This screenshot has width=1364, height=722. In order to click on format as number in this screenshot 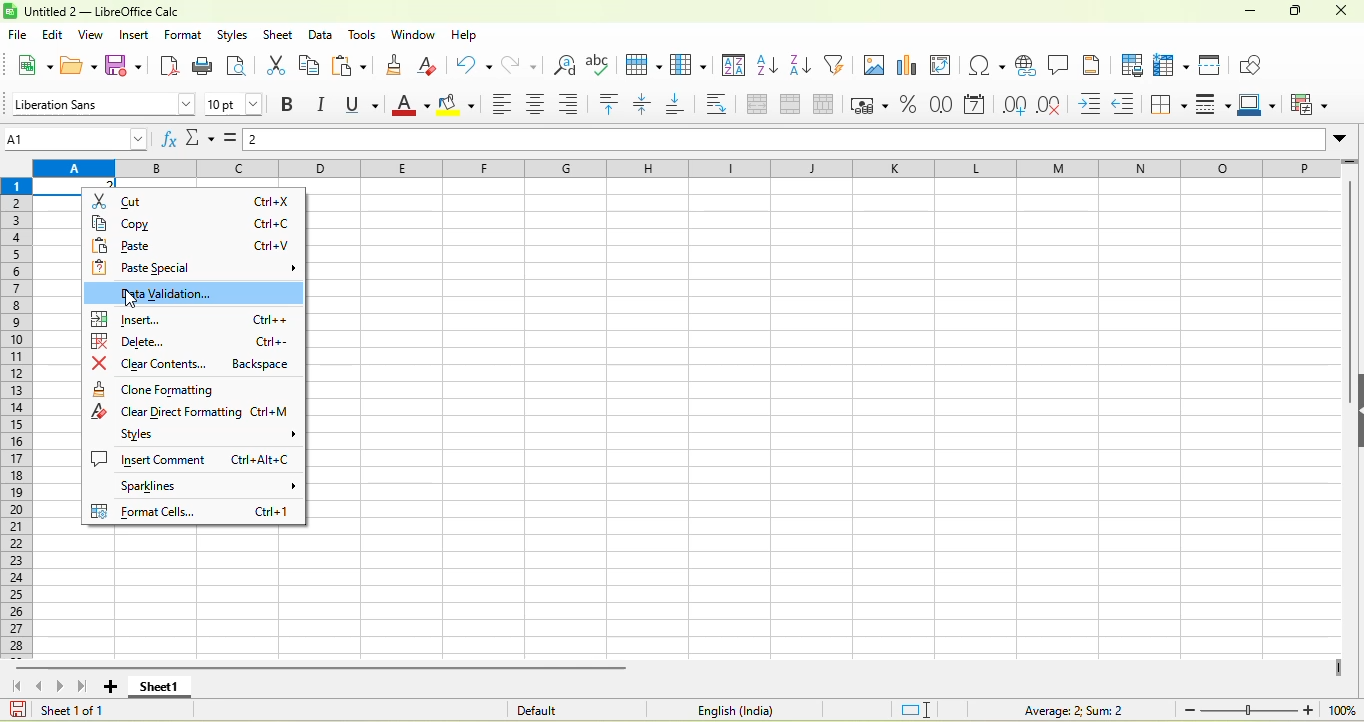, I will do `click(942, 106)`.